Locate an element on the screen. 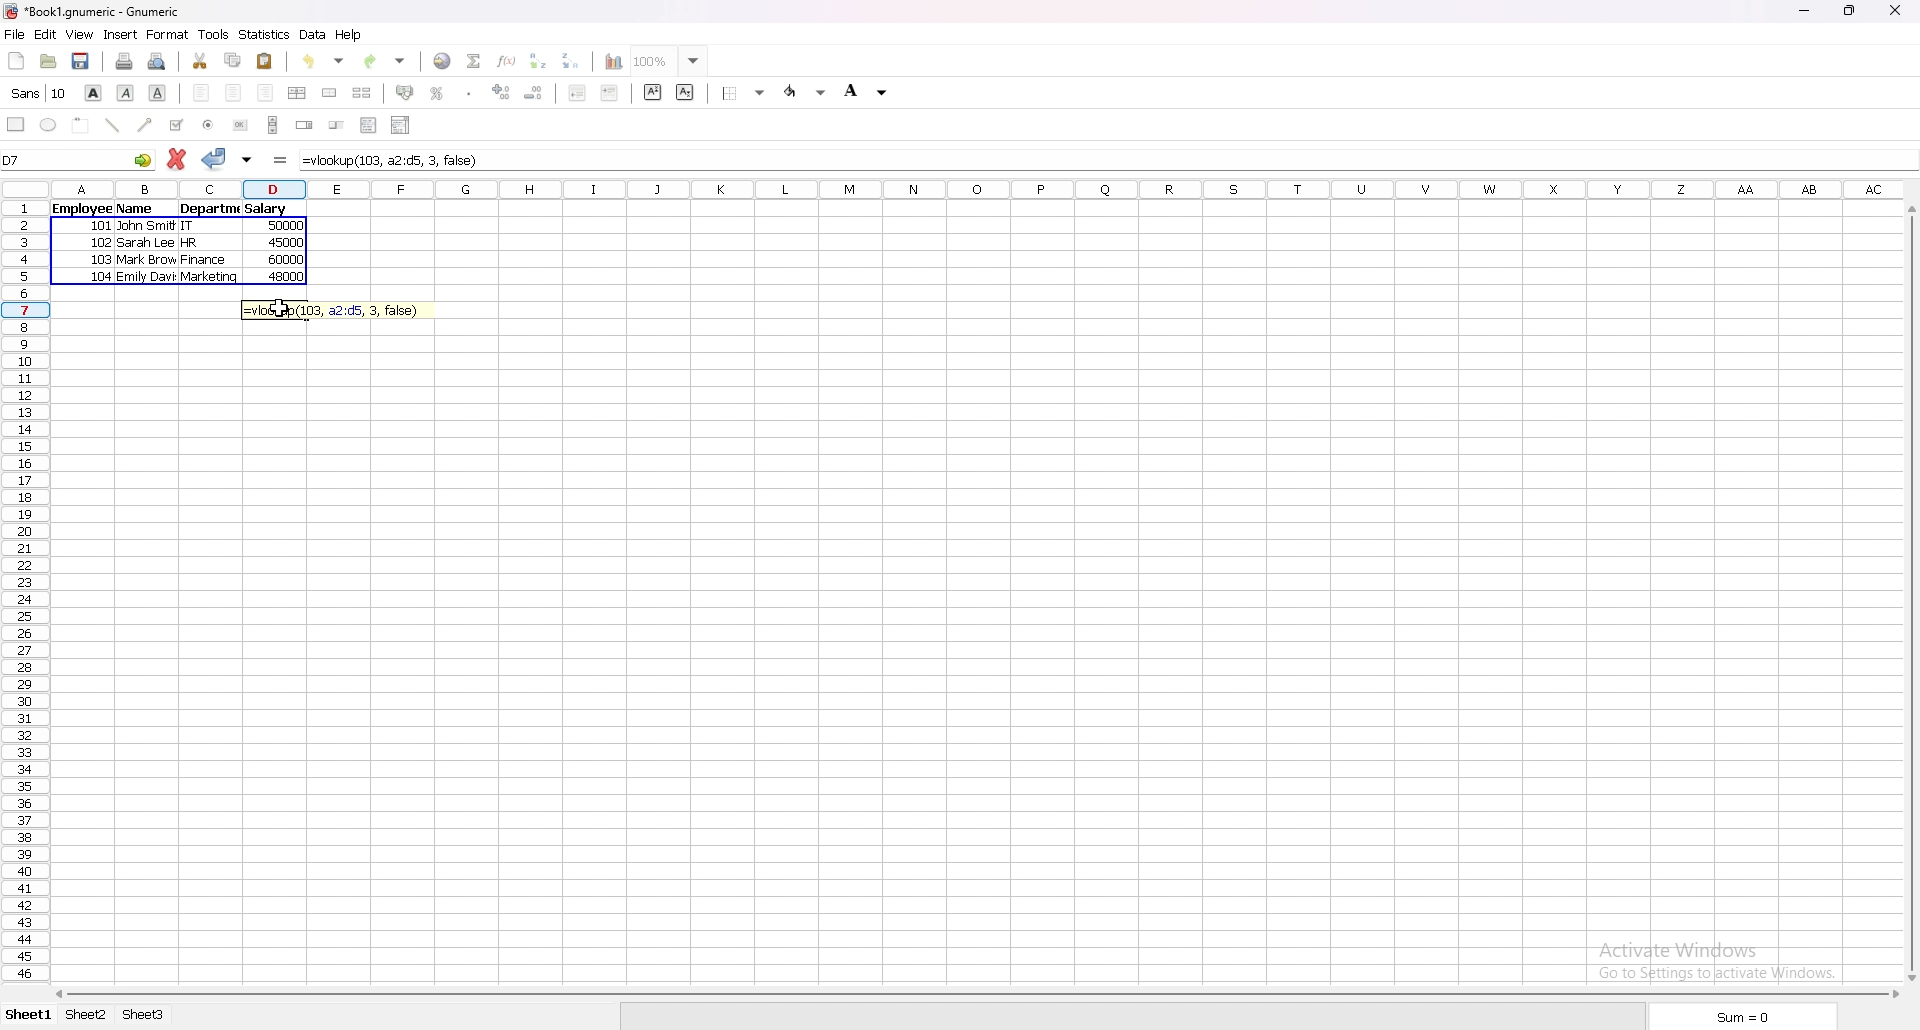 The width and height of the screenshot is (1920, 1030). cursor is located at coordinates (277, 308).